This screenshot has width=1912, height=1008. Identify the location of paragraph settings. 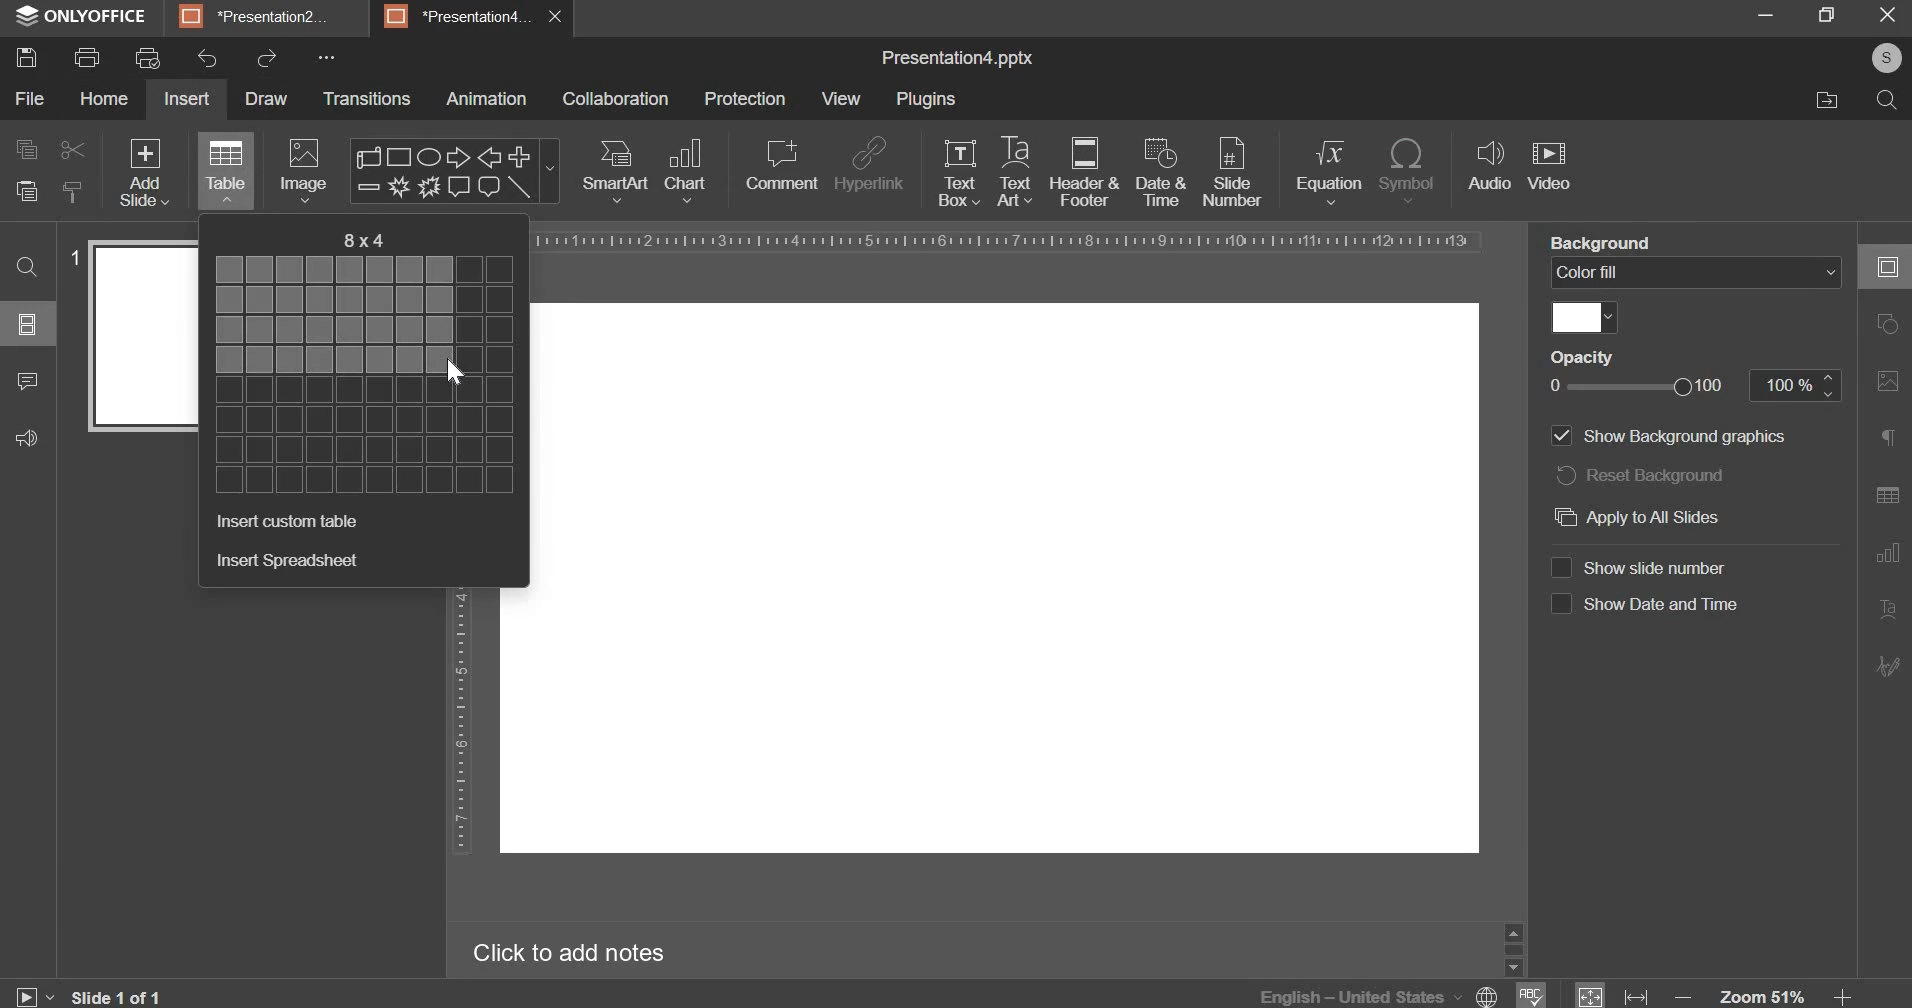
(1894, 436).